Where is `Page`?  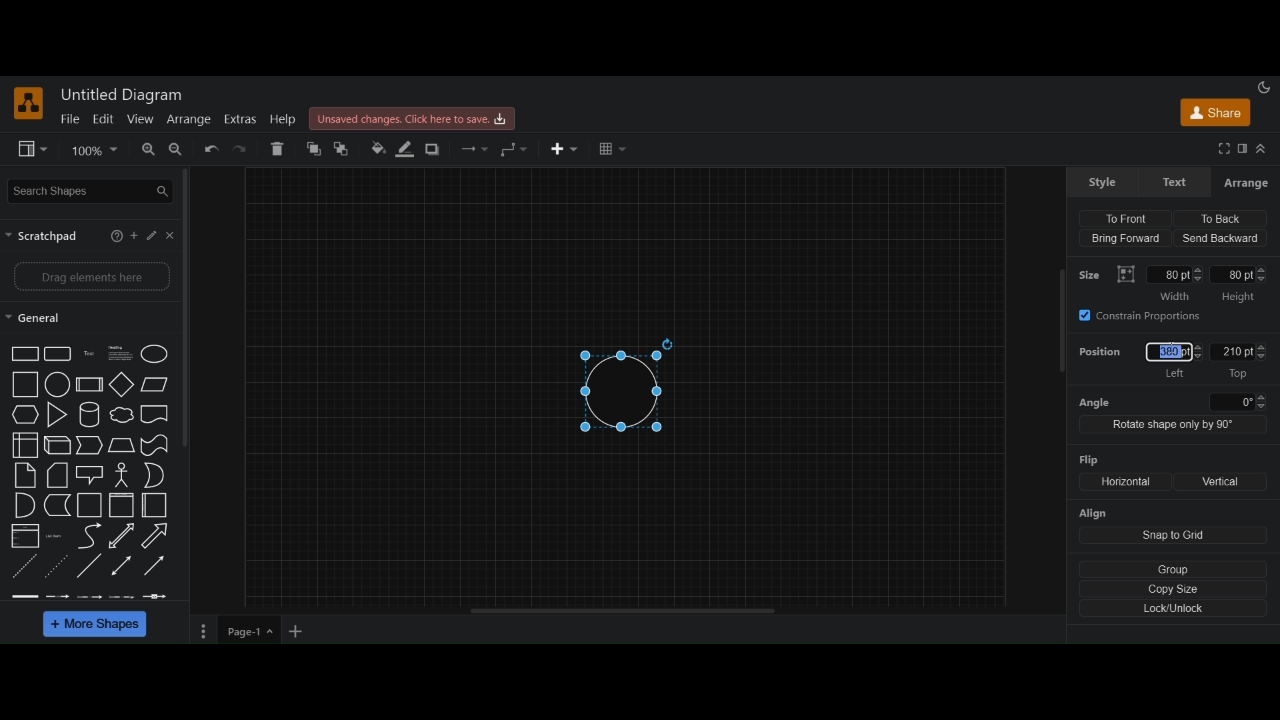
Page is located at coordinates (25, 476).